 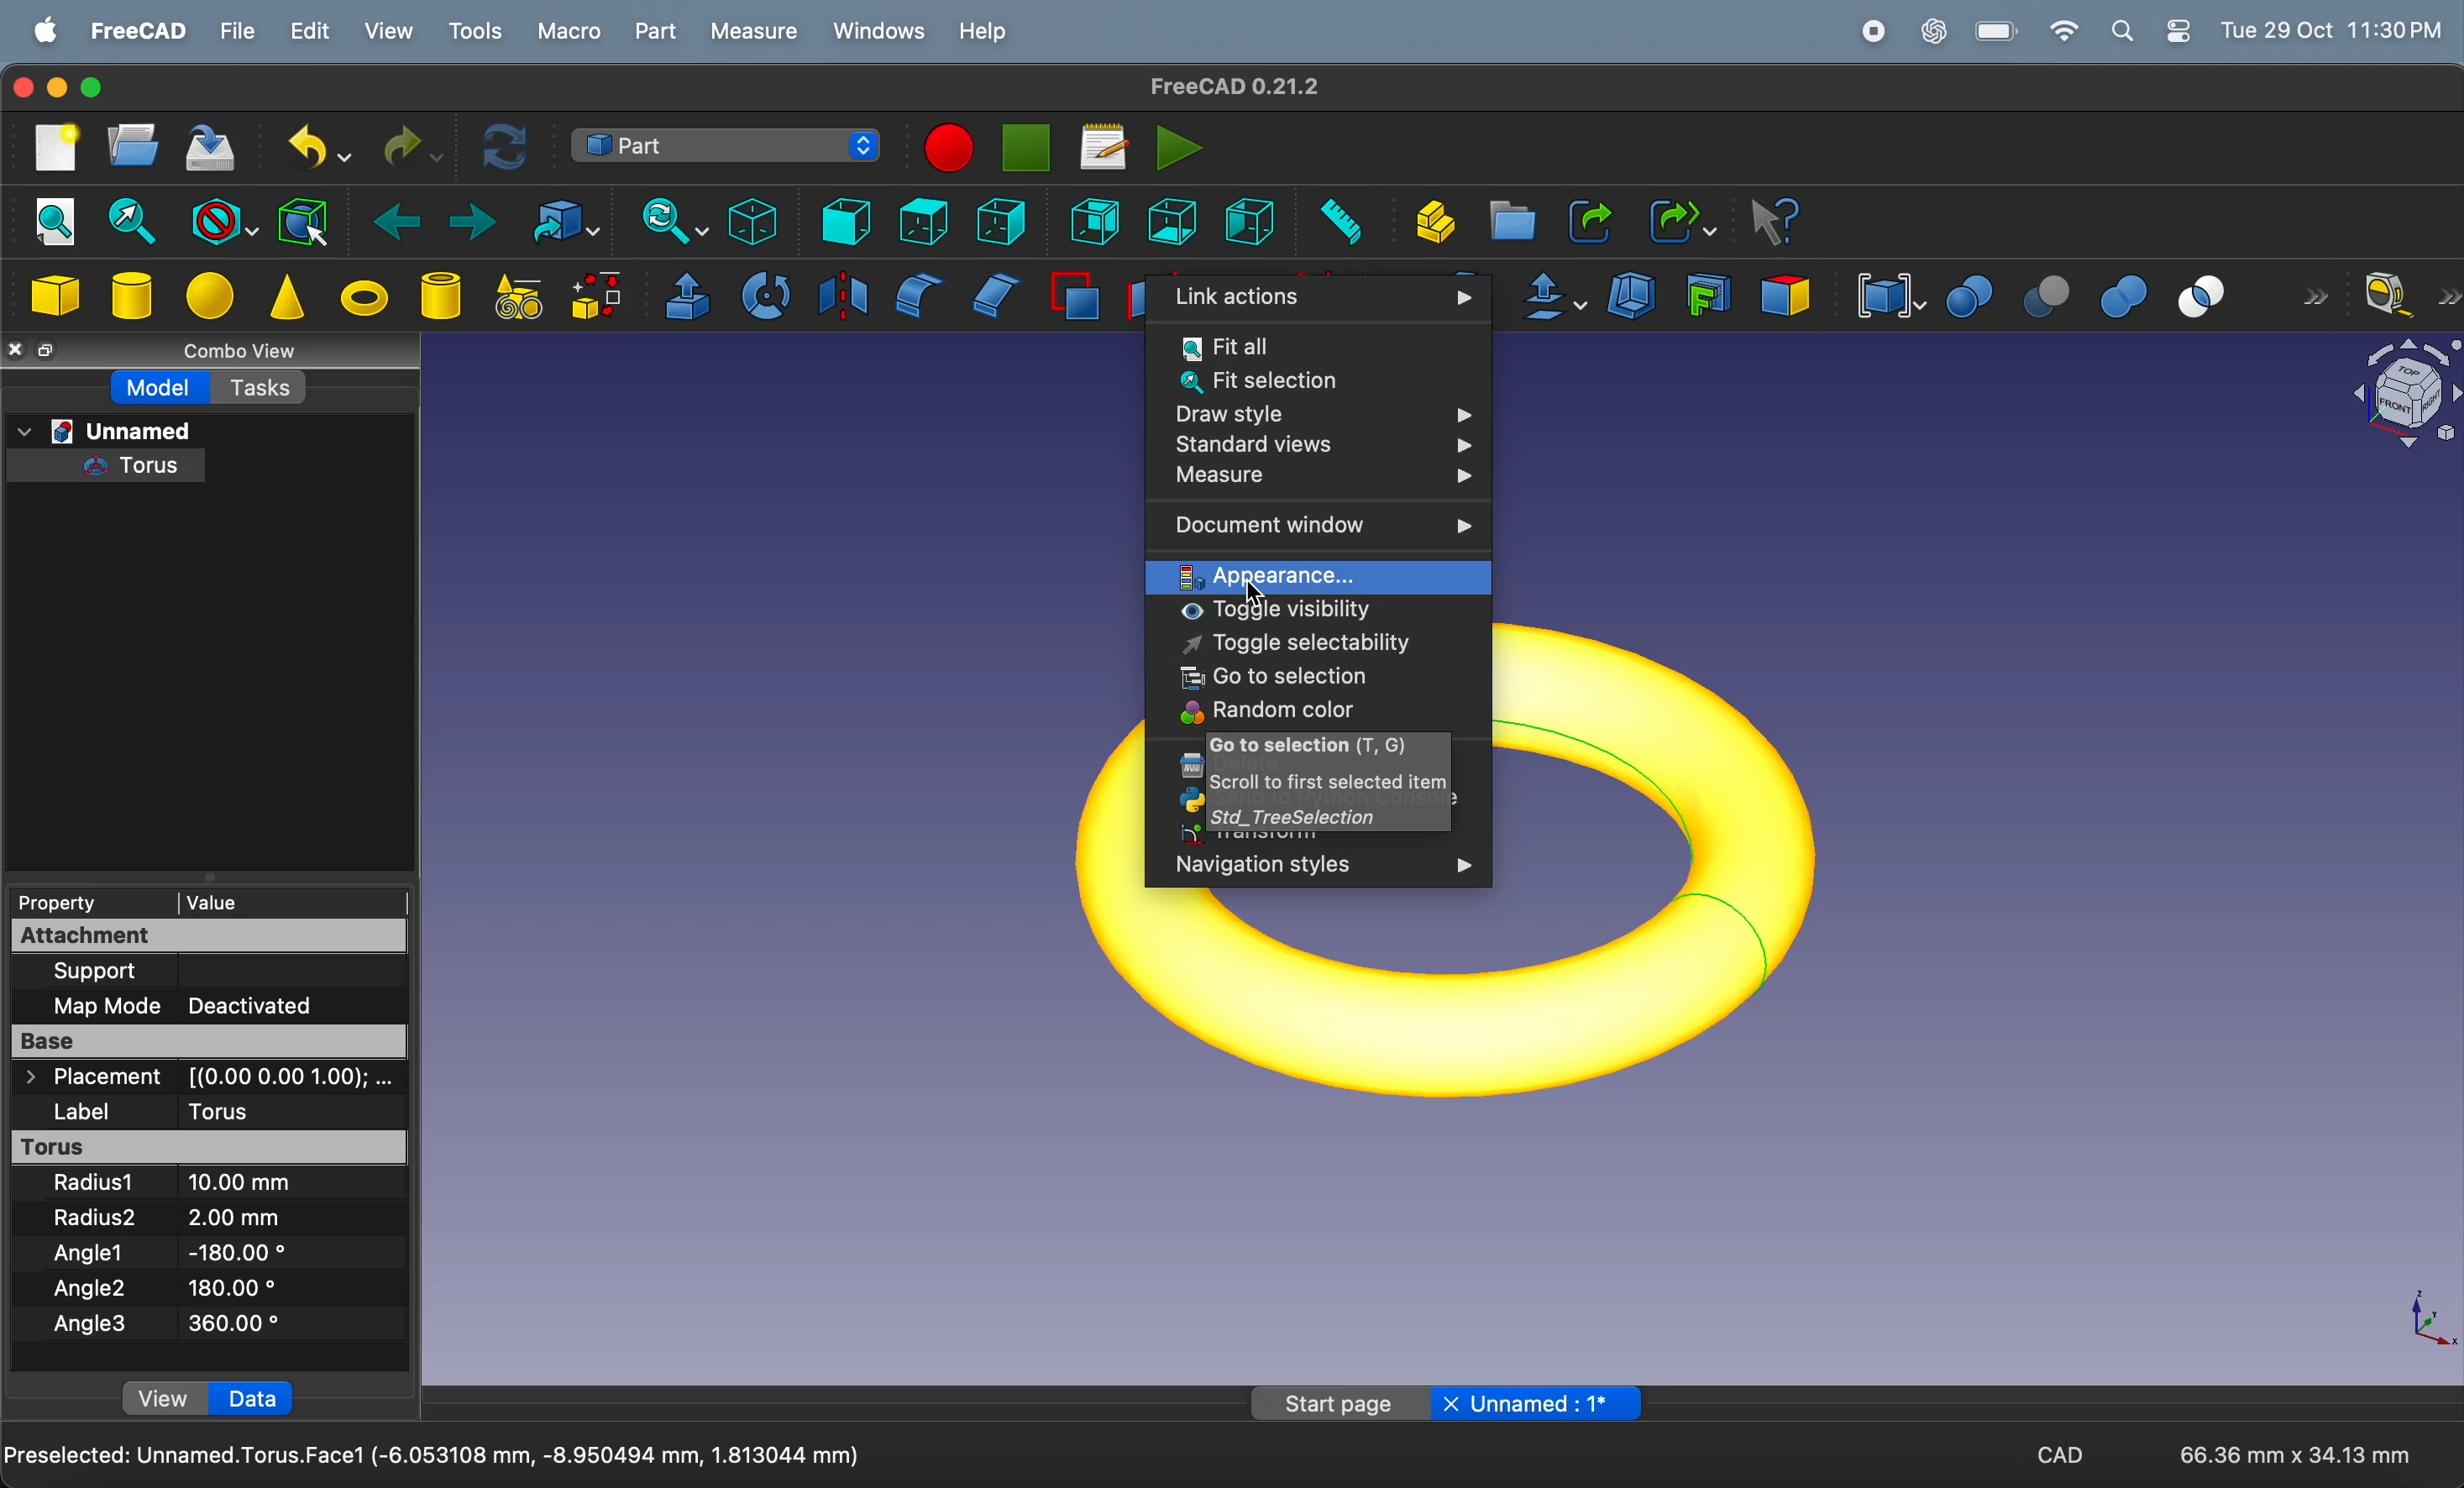 What do you see at coordinates (90, 901) in the screenshot?
I see `property` at bounding box center [90, 901].